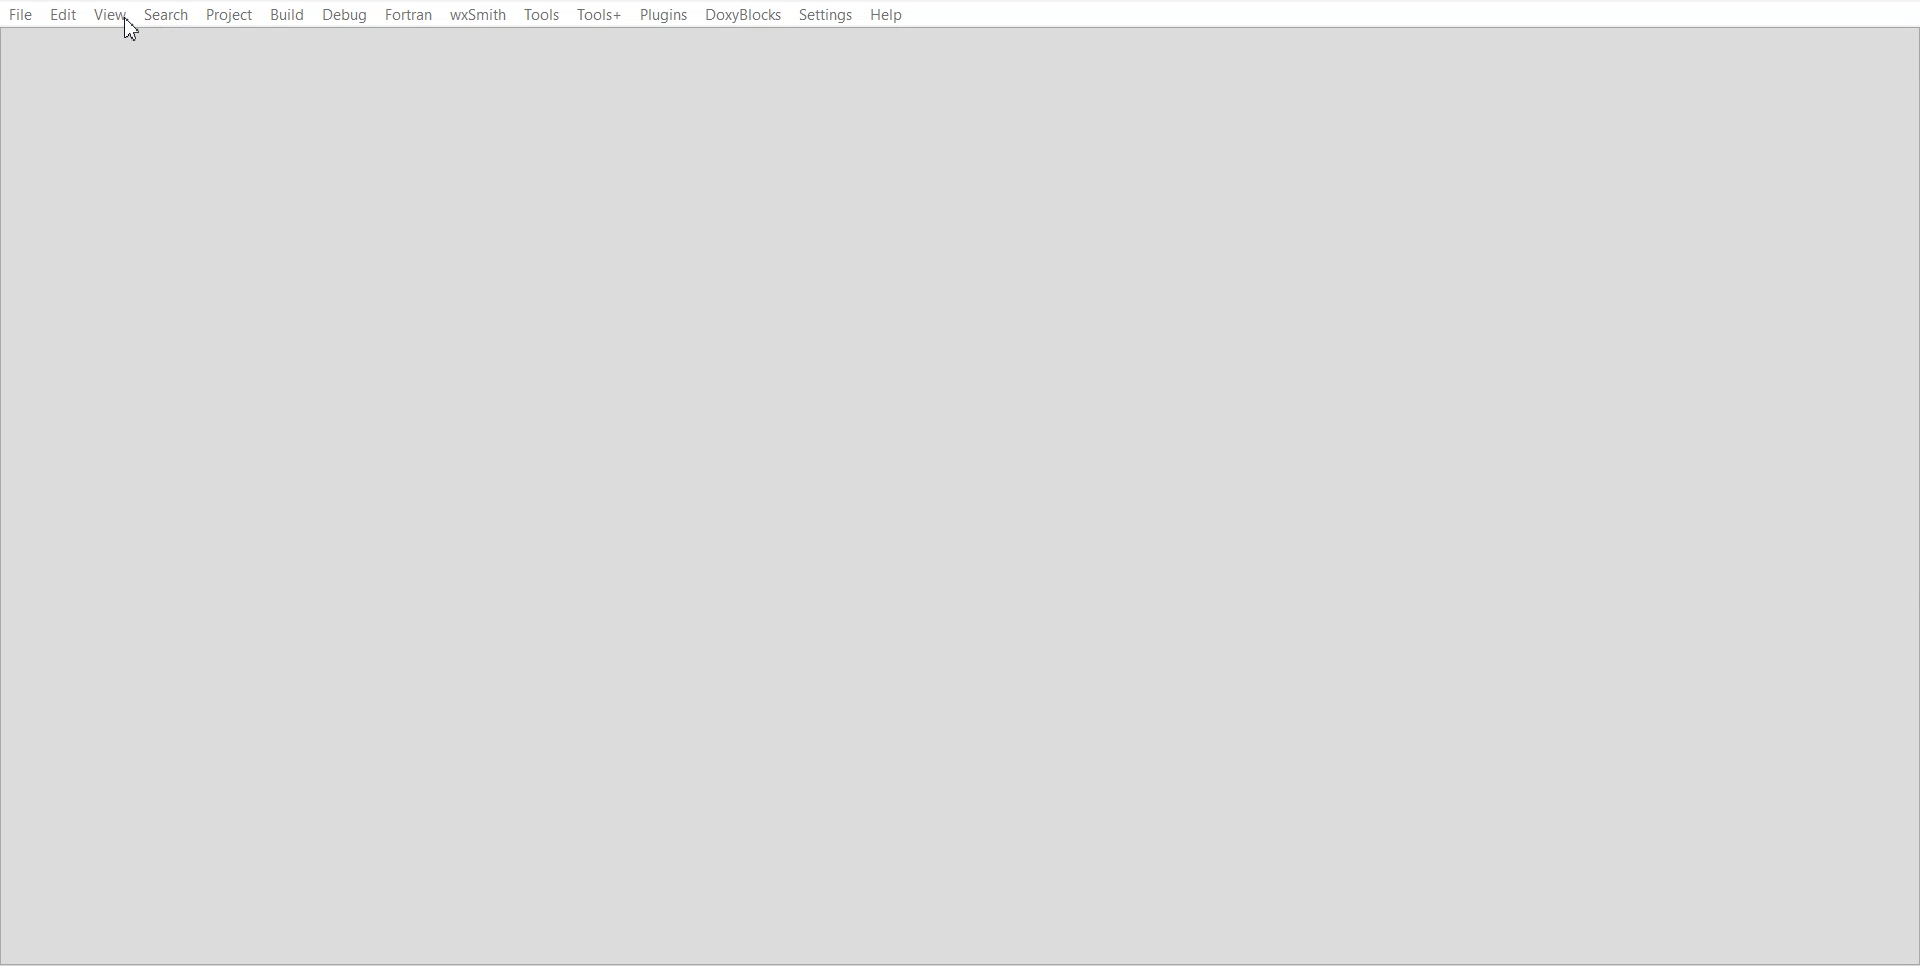 The height and width of the screenshot is (966, 1920). What do you see at coordinates (888, 15) in the screenshot?
I see `Help` at bounding box center [888, 15].